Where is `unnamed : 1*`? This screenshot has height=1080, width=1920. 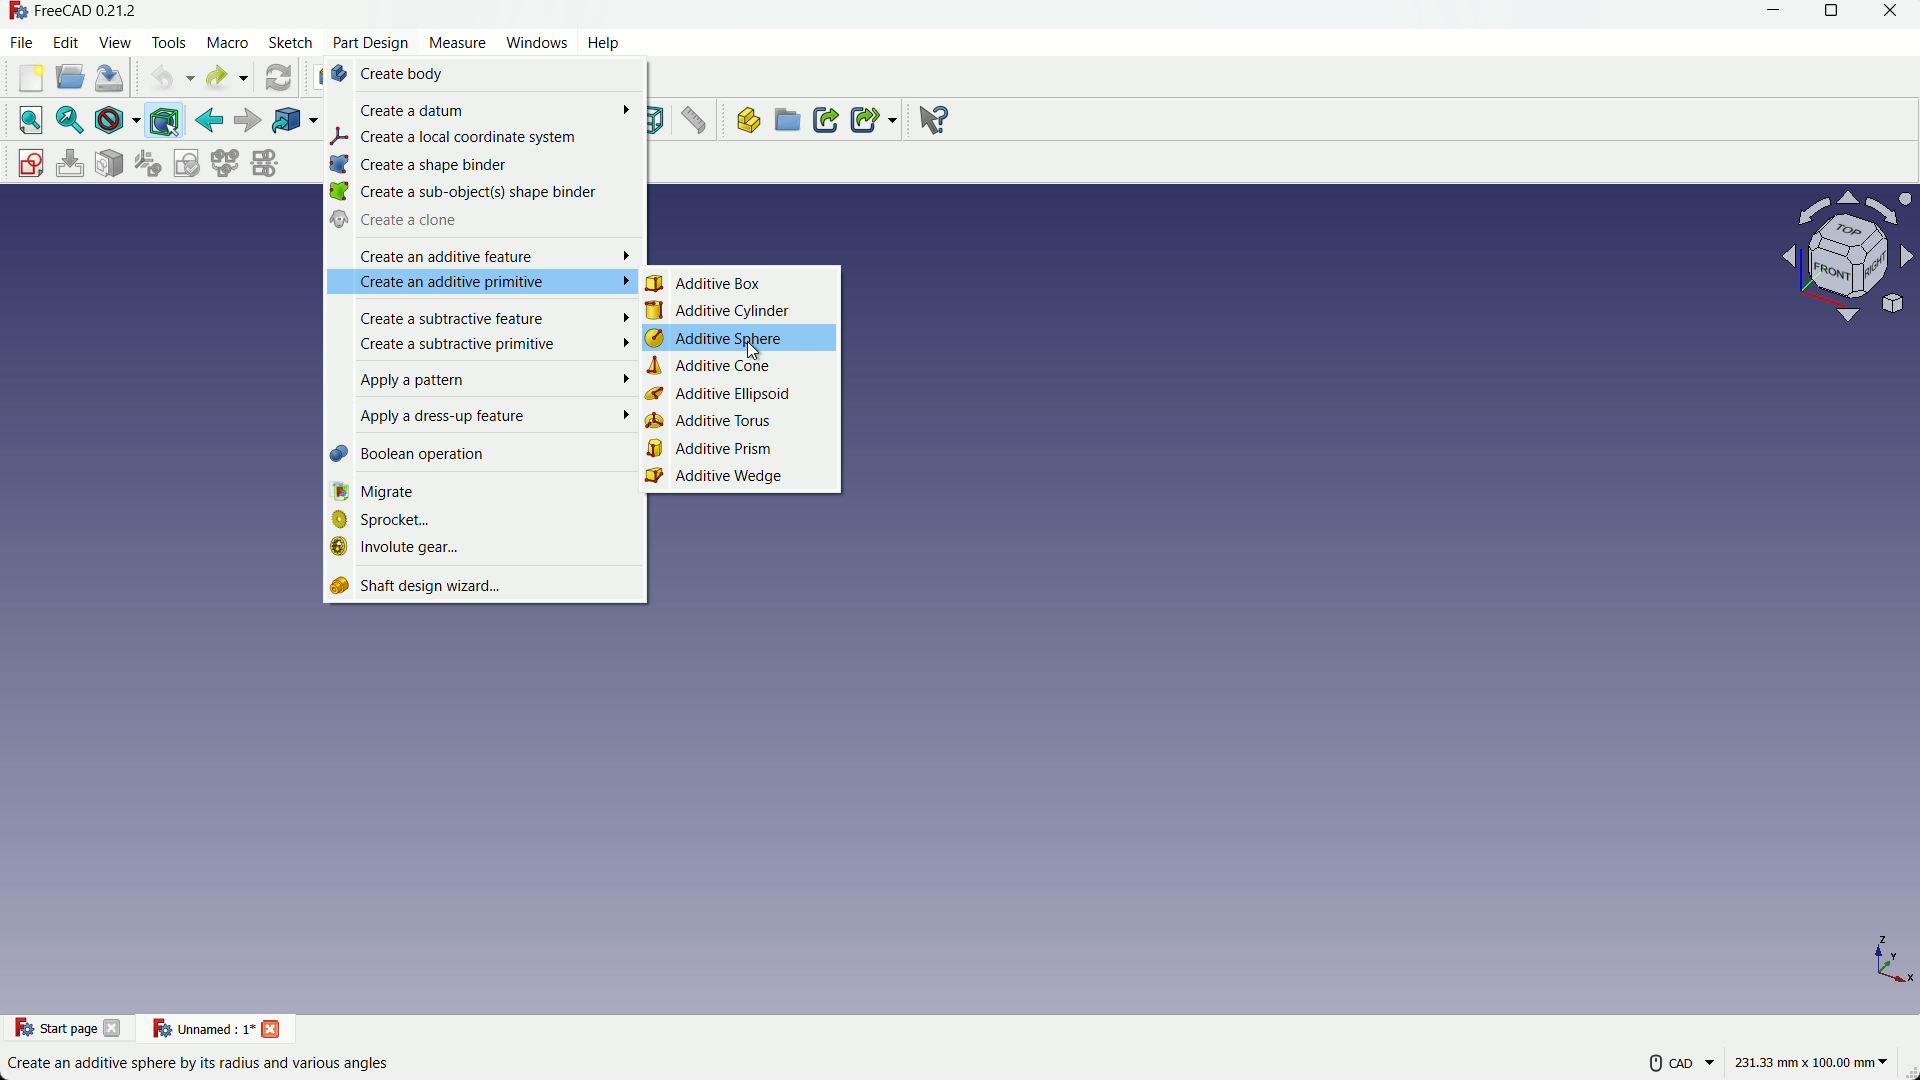
unnamed : 1* is located at coordinates (188, 1031).